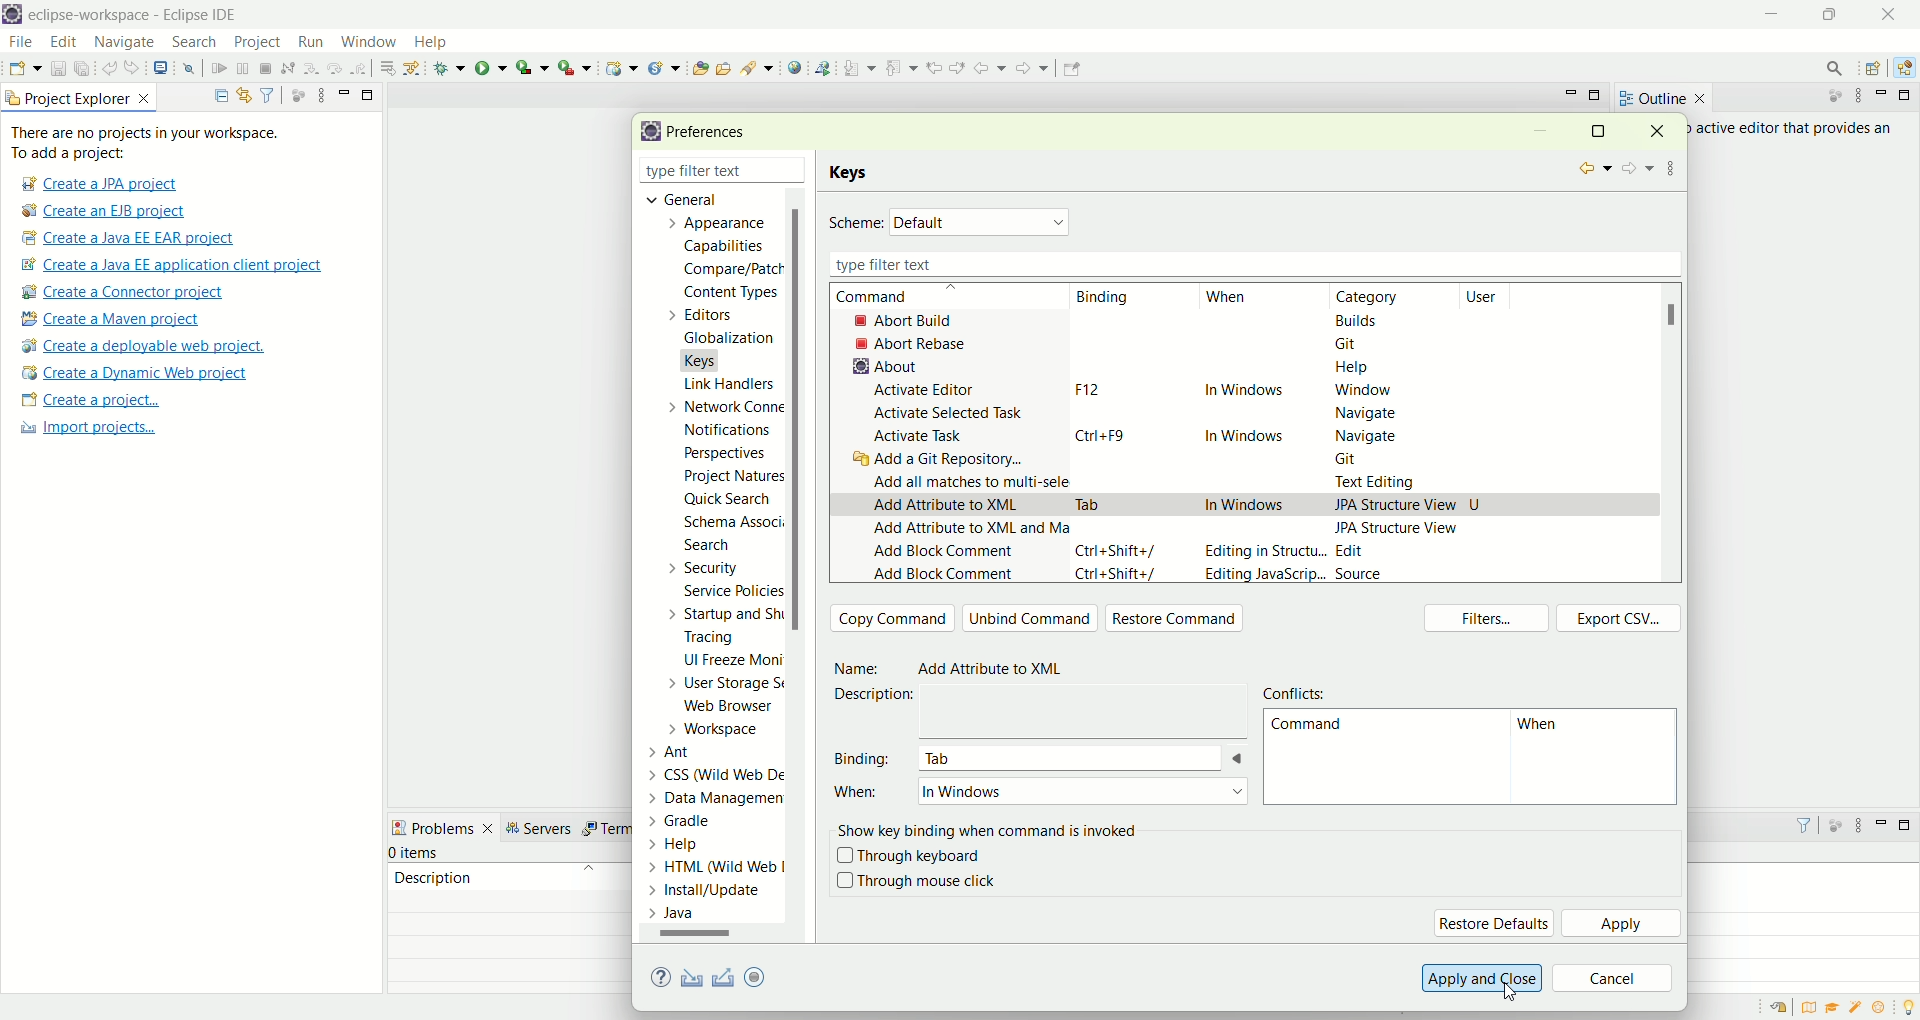  What do you see at coordinates (1358, 461) in the screenshot?
I see `Git` at bounding box center [1358, 461].